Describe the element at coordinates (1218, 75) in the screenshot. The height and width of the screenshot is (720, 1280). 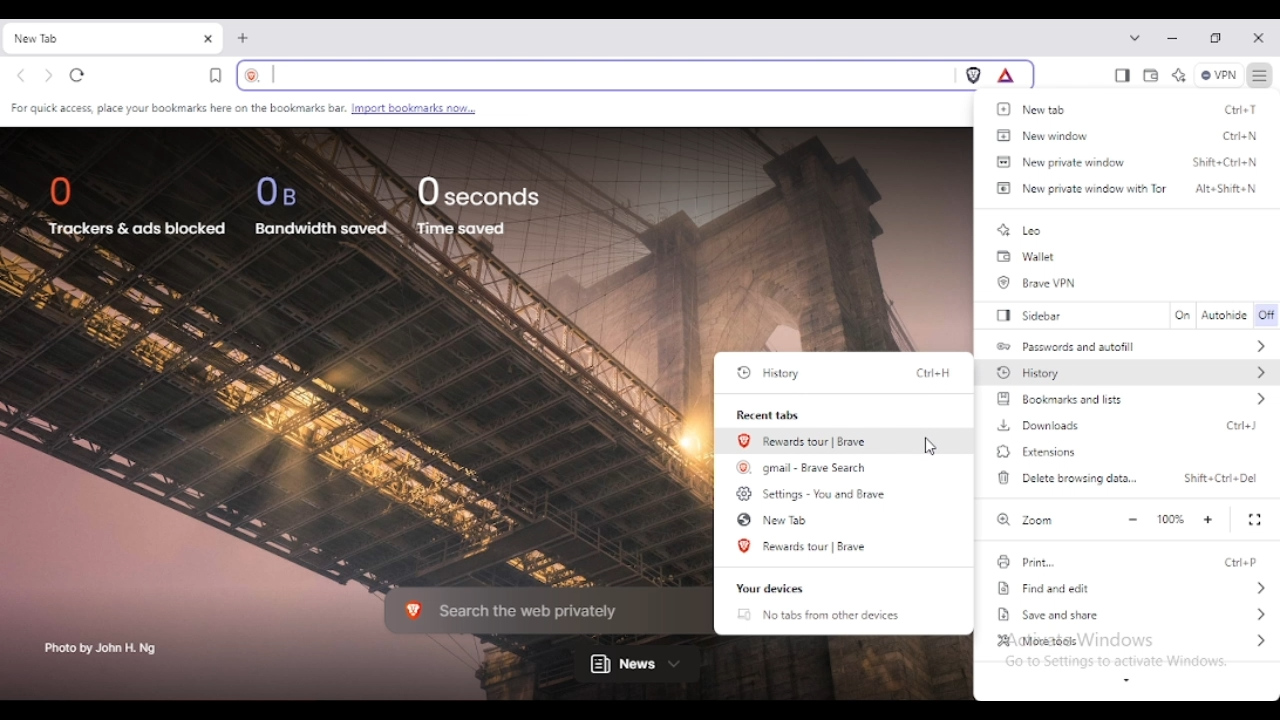
I see `brave firewall + VPN` at that location.